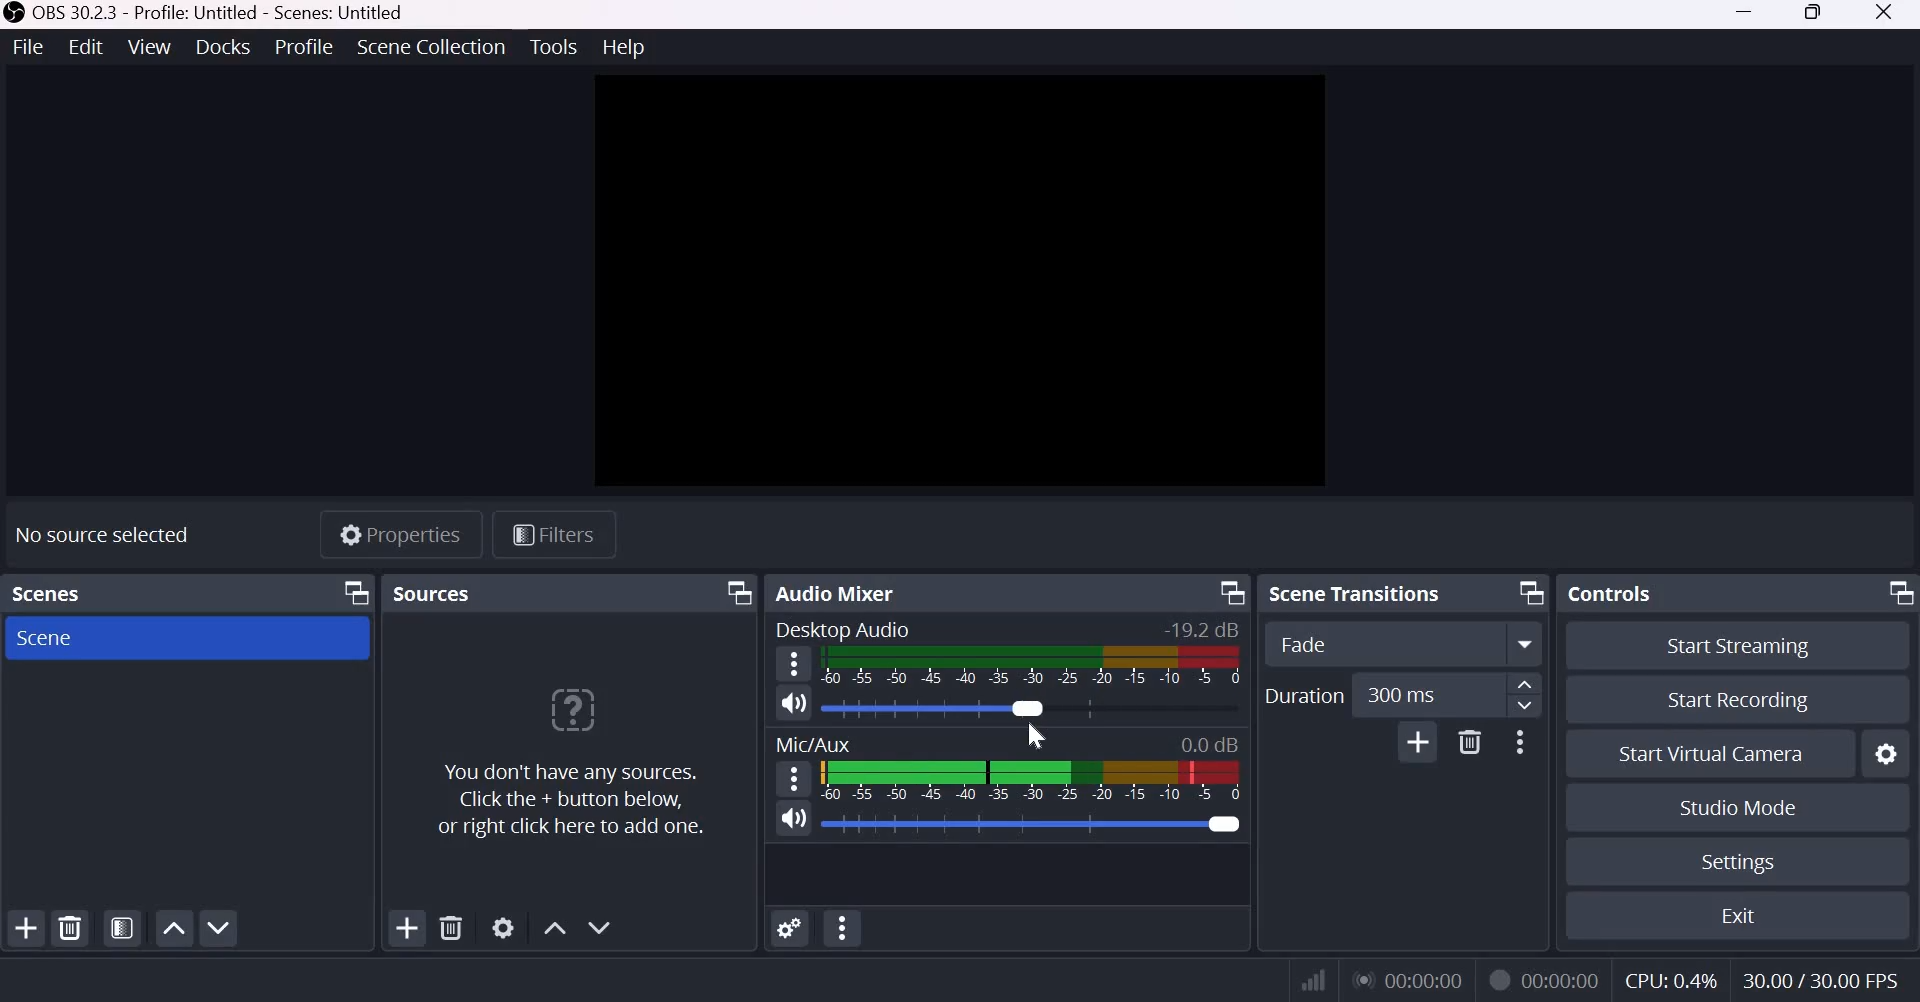  I want to click on OBS 30.2.3 - Profile Untitled - Scenes untitled, so click(211, 12).